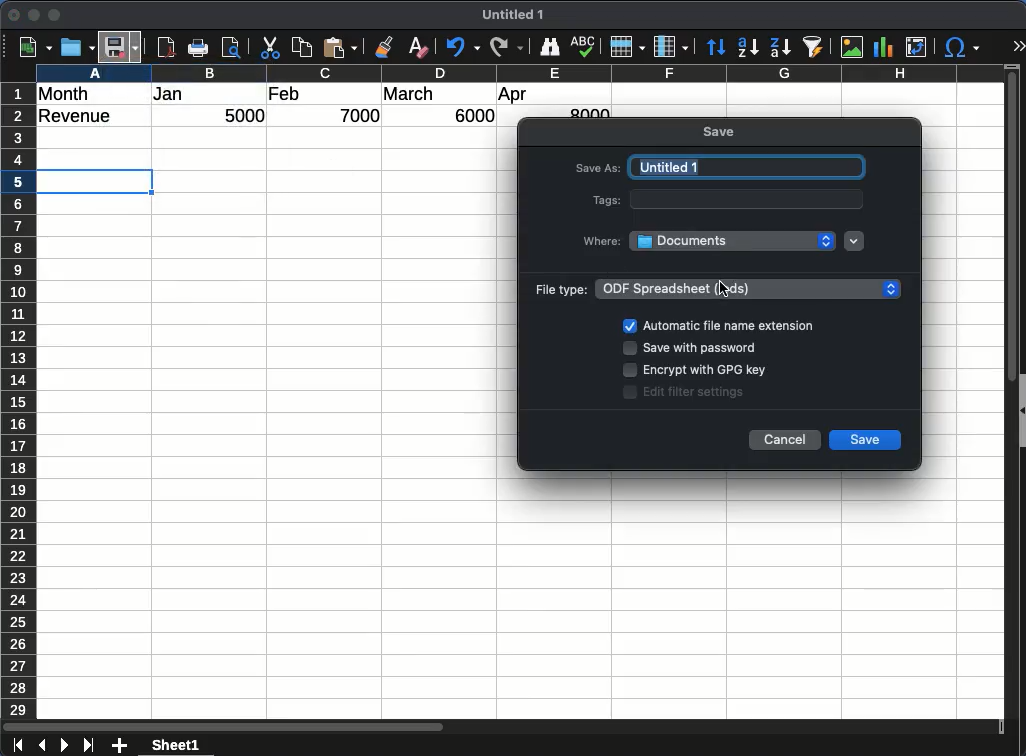 This screenshot has height=756, width=1026. I want to click on selection, so click(98, 181).